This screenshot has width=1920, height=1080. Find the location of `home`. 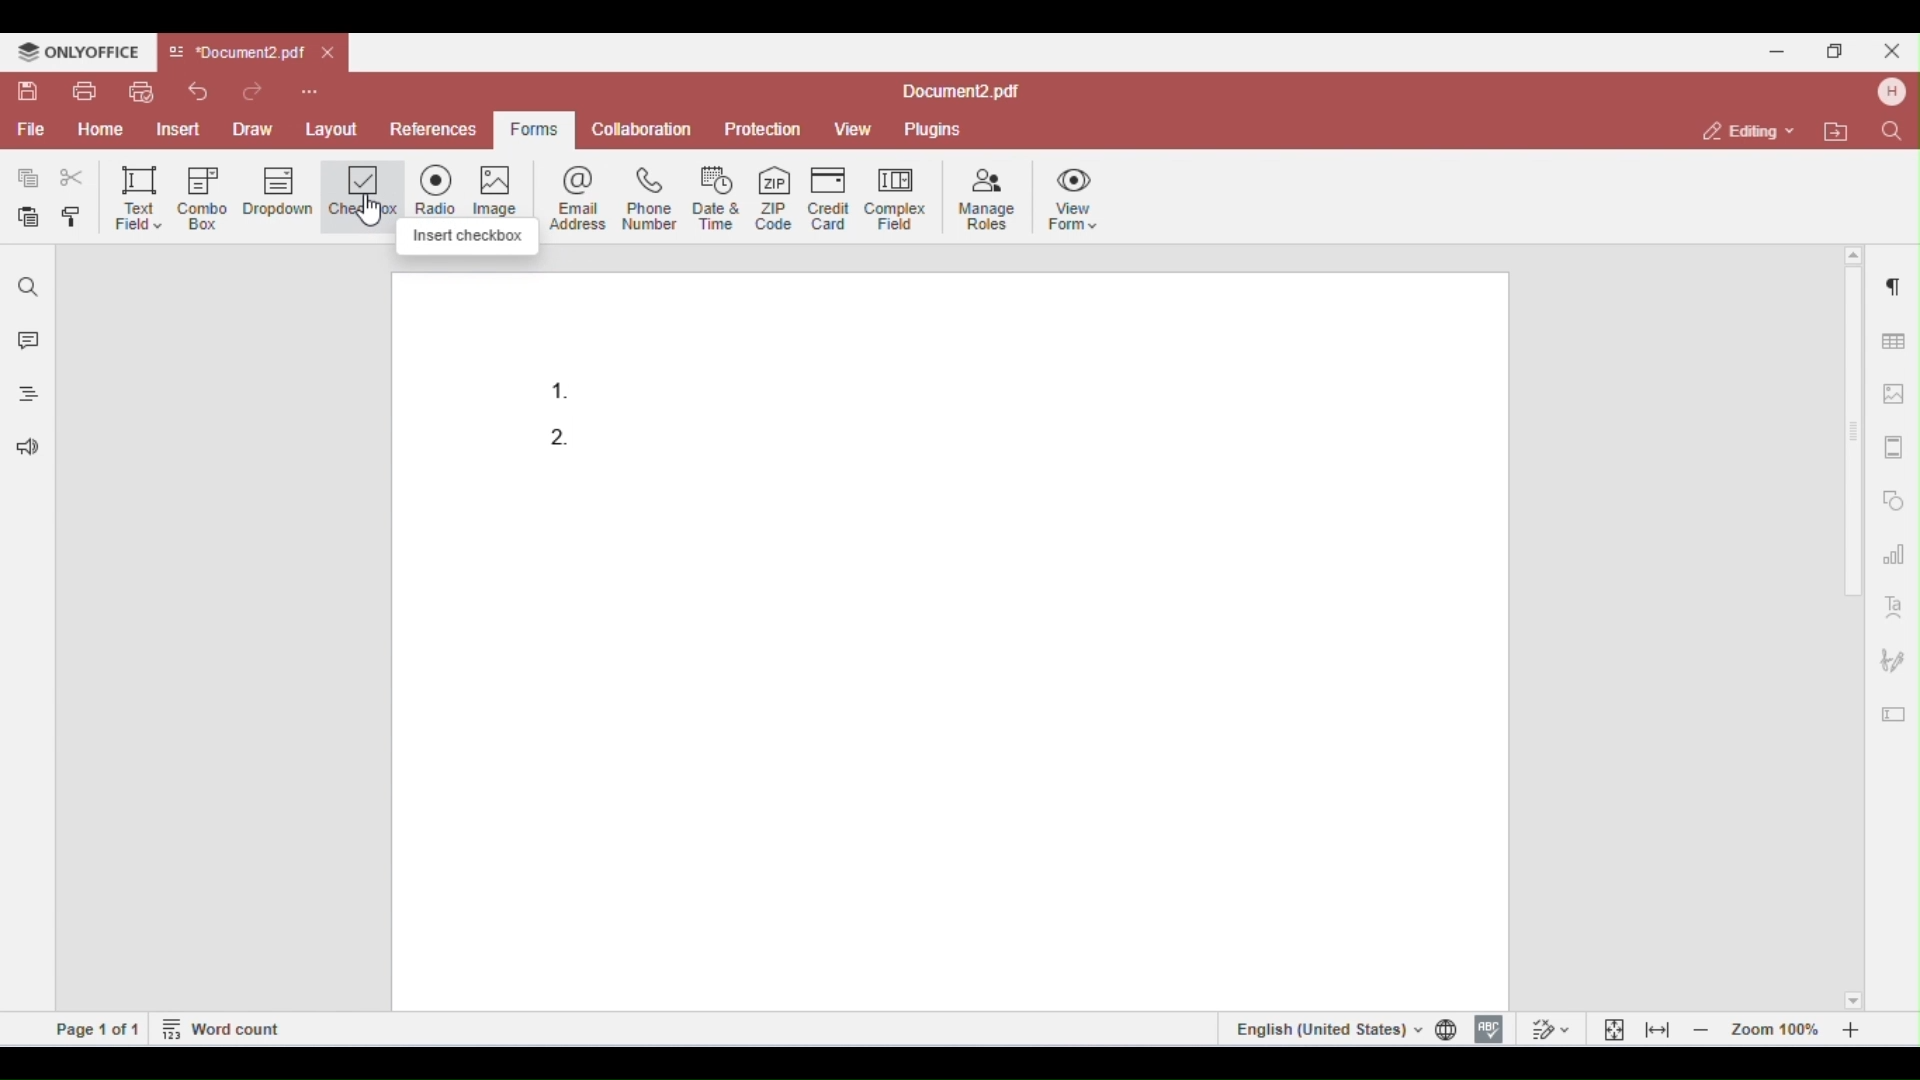

home is located at coordinates (100, 130).